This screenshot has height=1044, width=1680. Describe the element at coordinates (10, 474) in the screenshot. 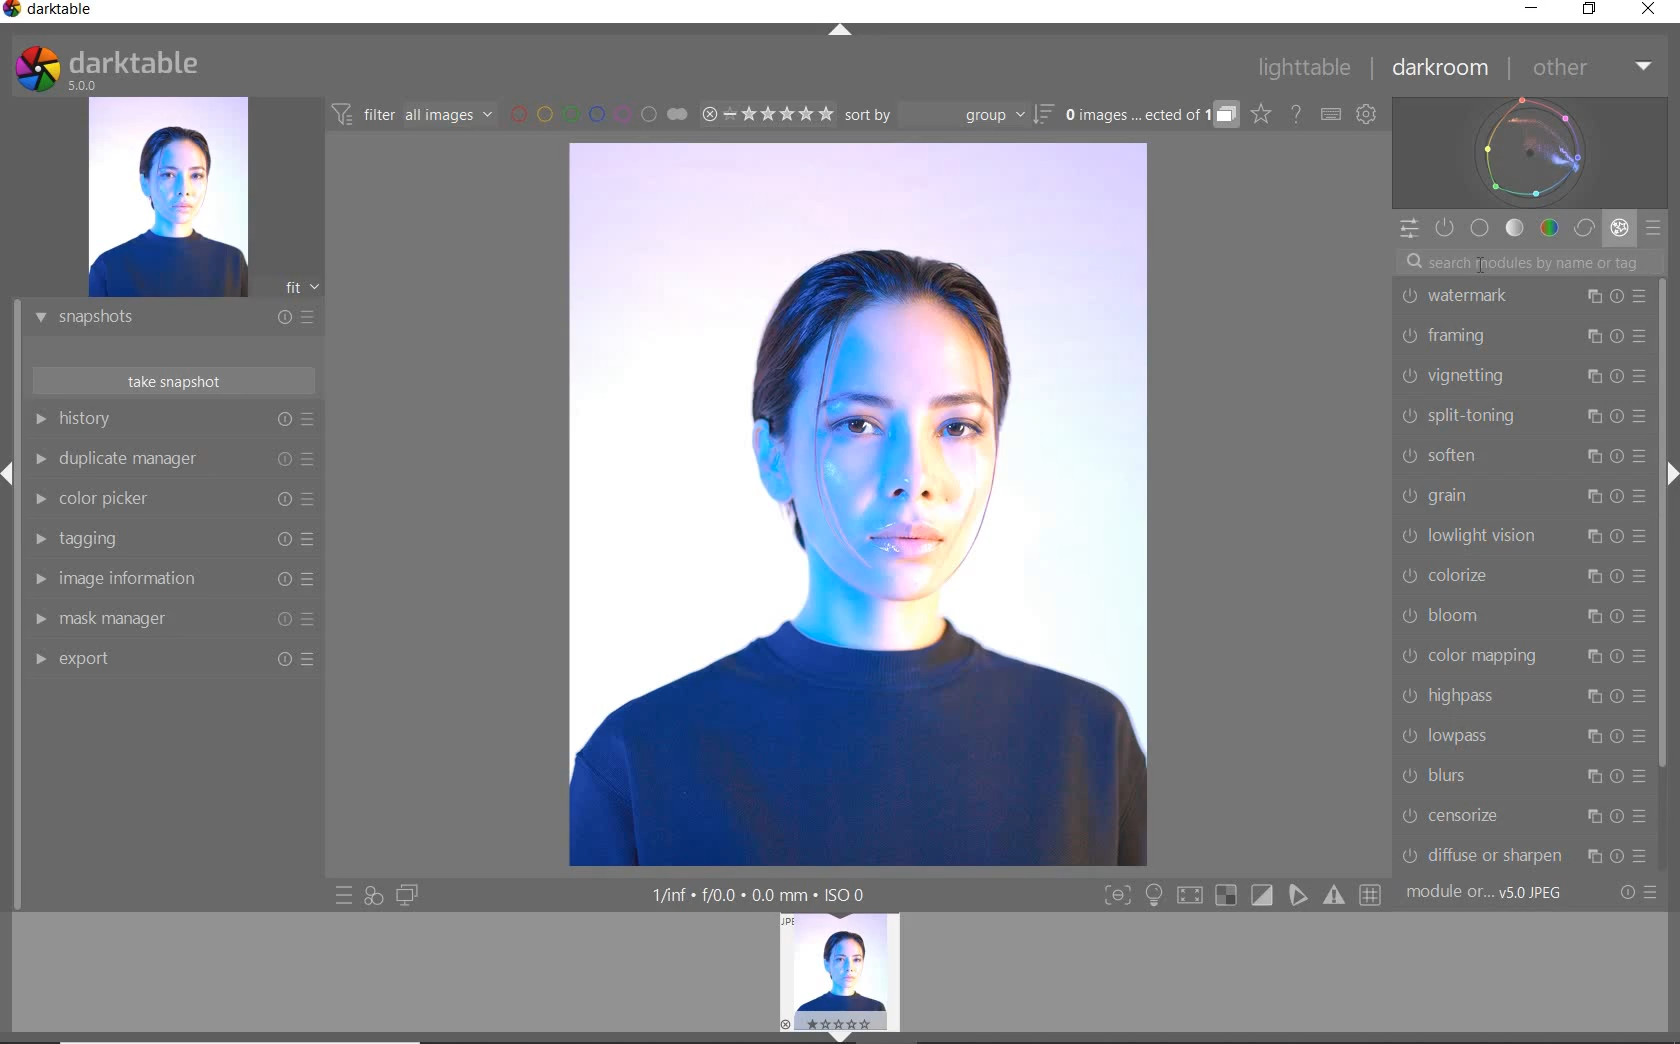

I see `Expand/Collapse` at that location.